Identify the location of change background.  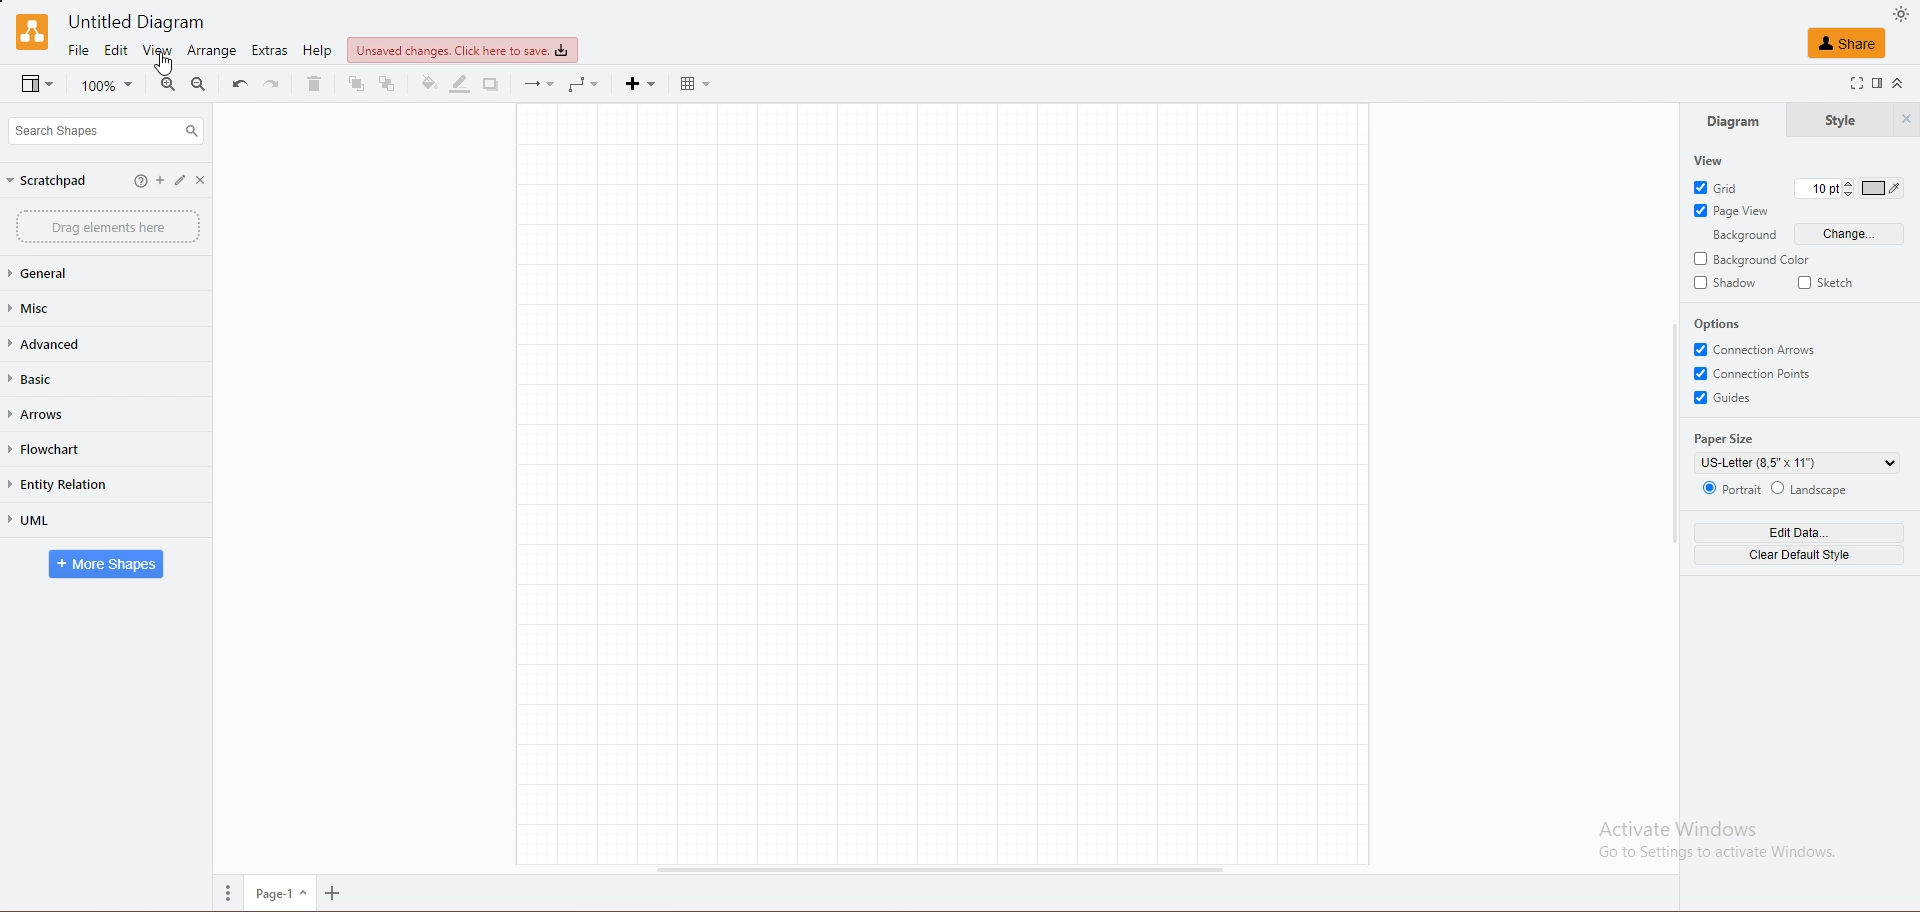
(1850, 234).